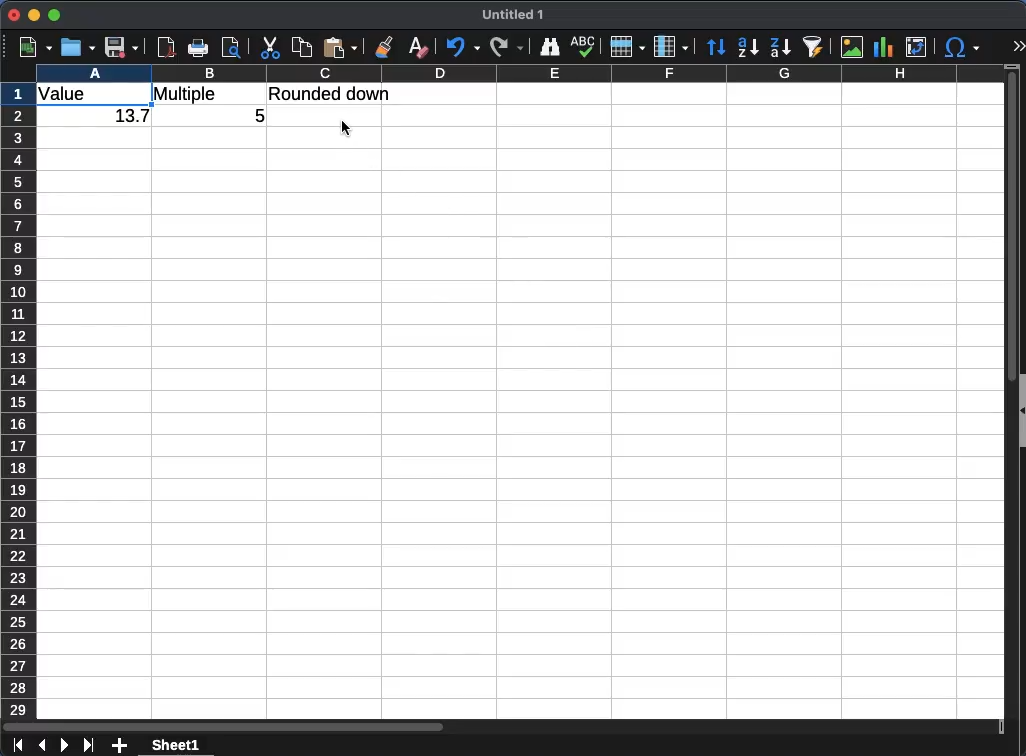  Describe the element at coordinates (514, 16) in the screenshot. I see `Untitled 1` at that location.